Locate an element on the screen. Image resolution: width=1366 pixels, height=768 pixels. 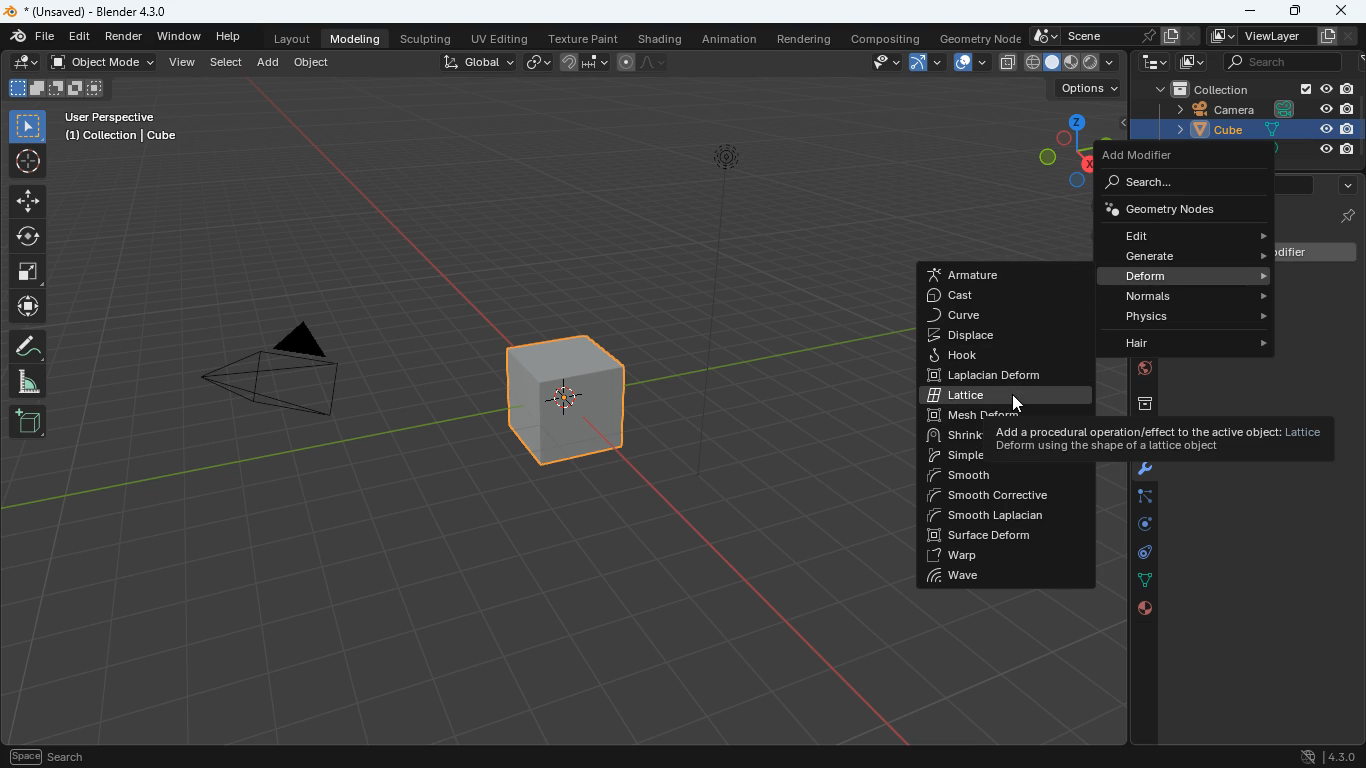
description is located at coordinates (1159, 442).